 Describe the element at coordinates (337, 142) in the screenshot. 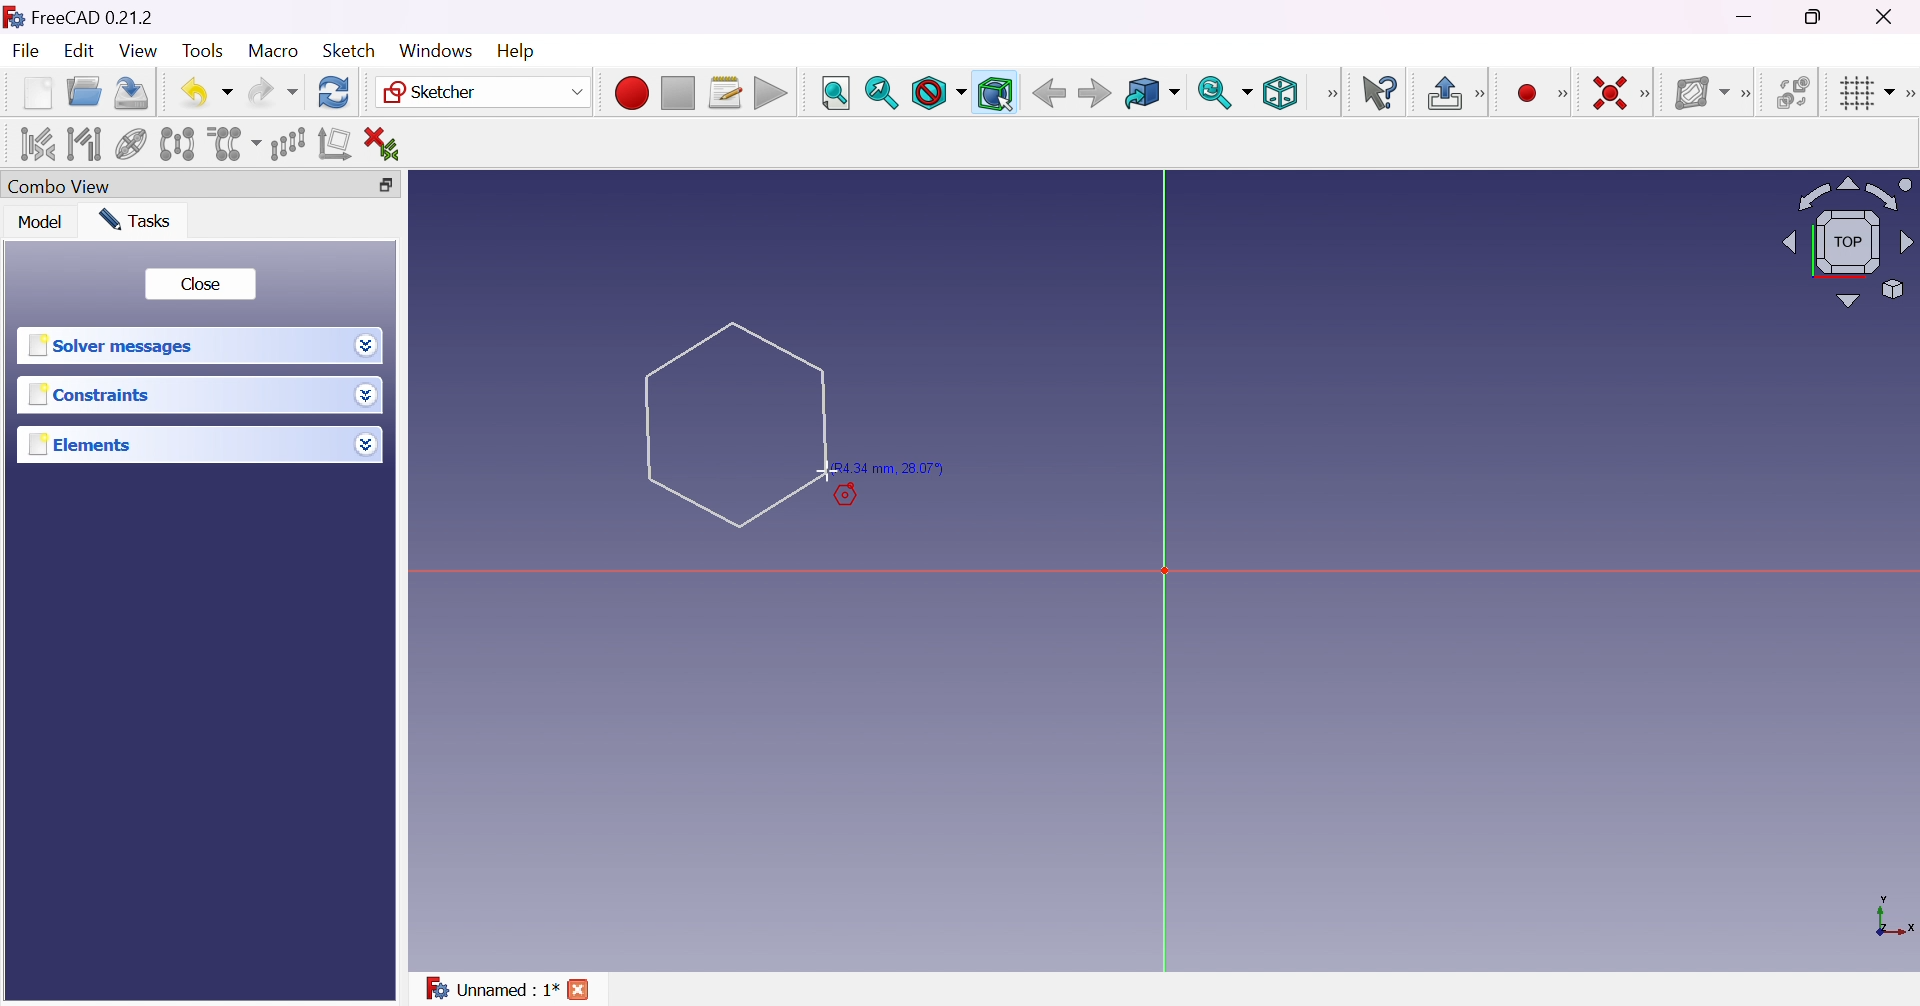

I see `Remove axis alignment` at that location.